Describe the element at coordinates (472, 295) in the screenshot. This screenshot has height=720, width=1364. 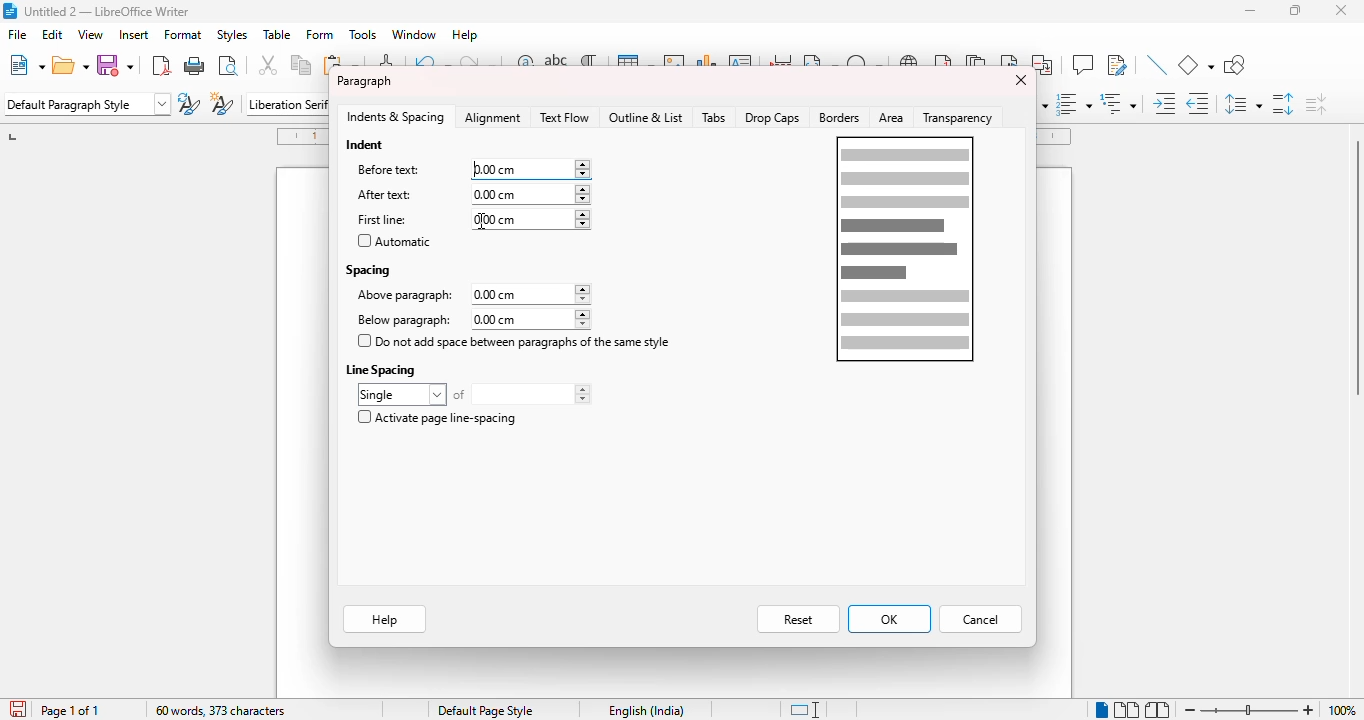
I see `above paragraph: 0.00 cm` at that location.